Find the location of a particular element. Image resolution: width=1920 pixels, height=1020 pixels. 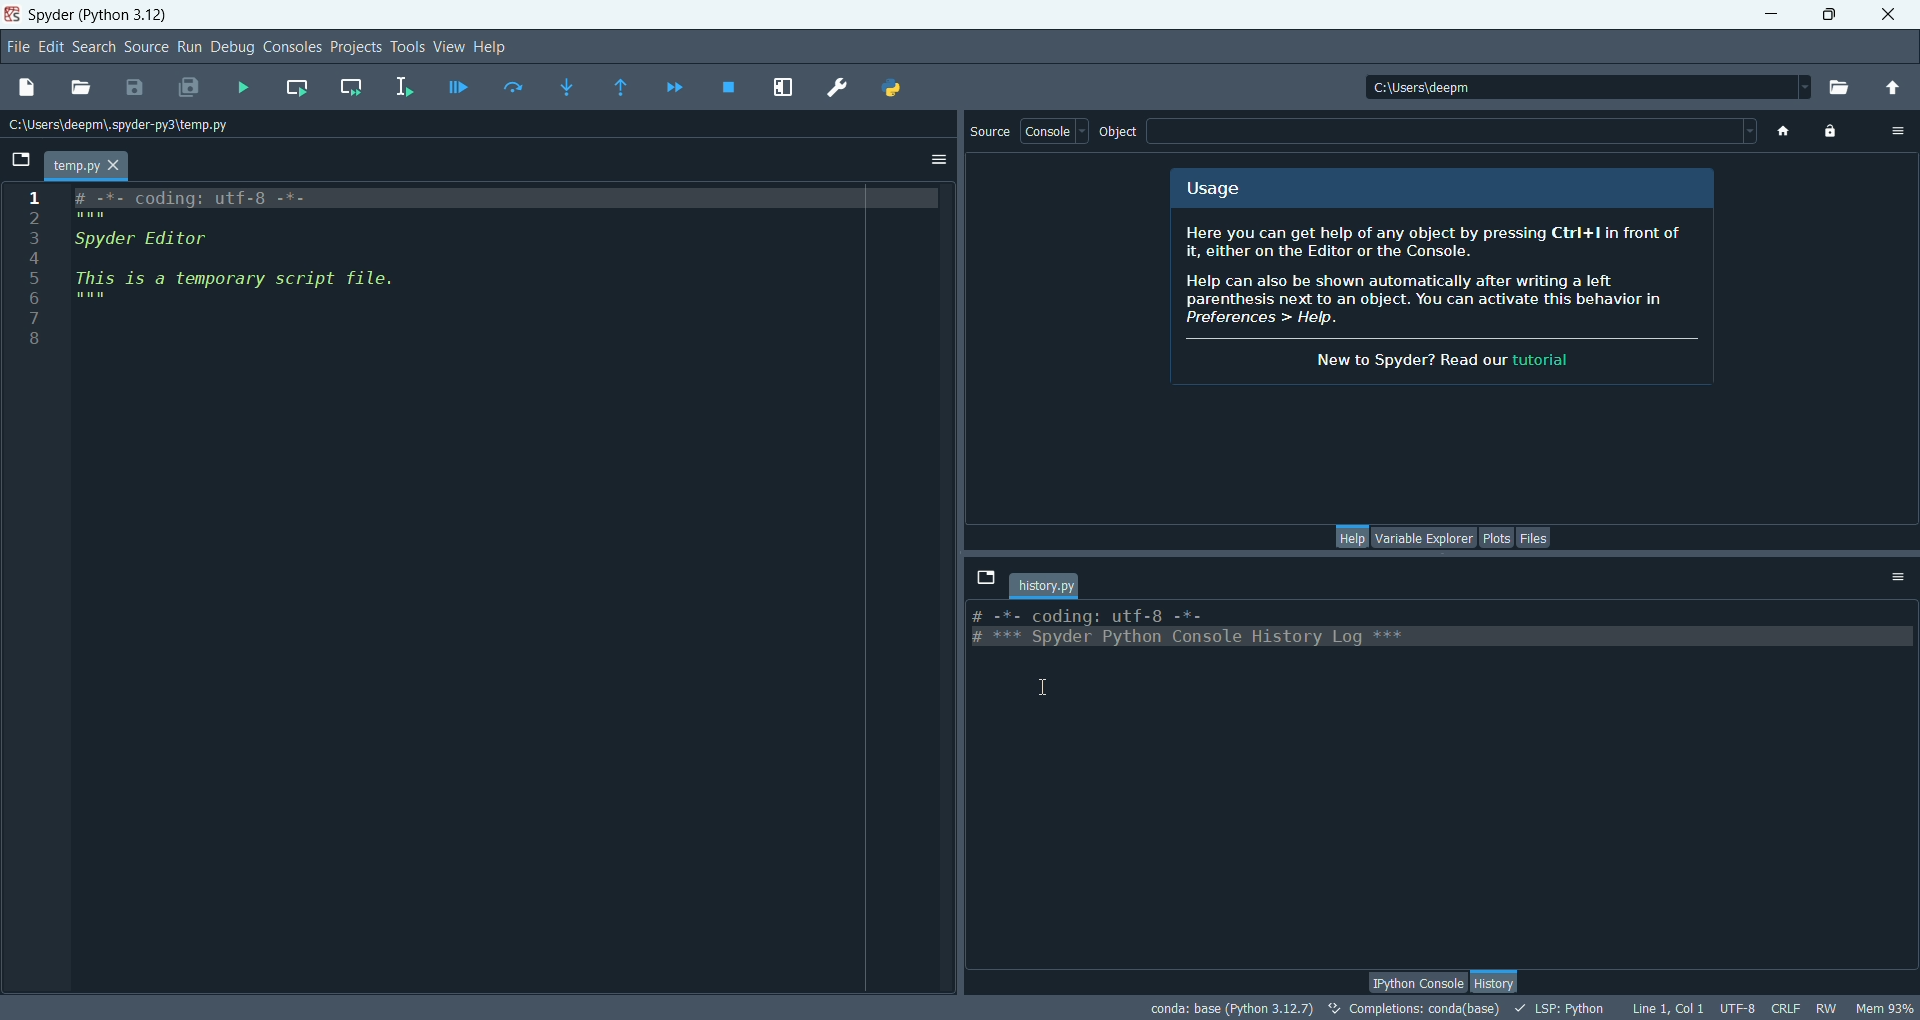

location is located at coordinates (129, 126).